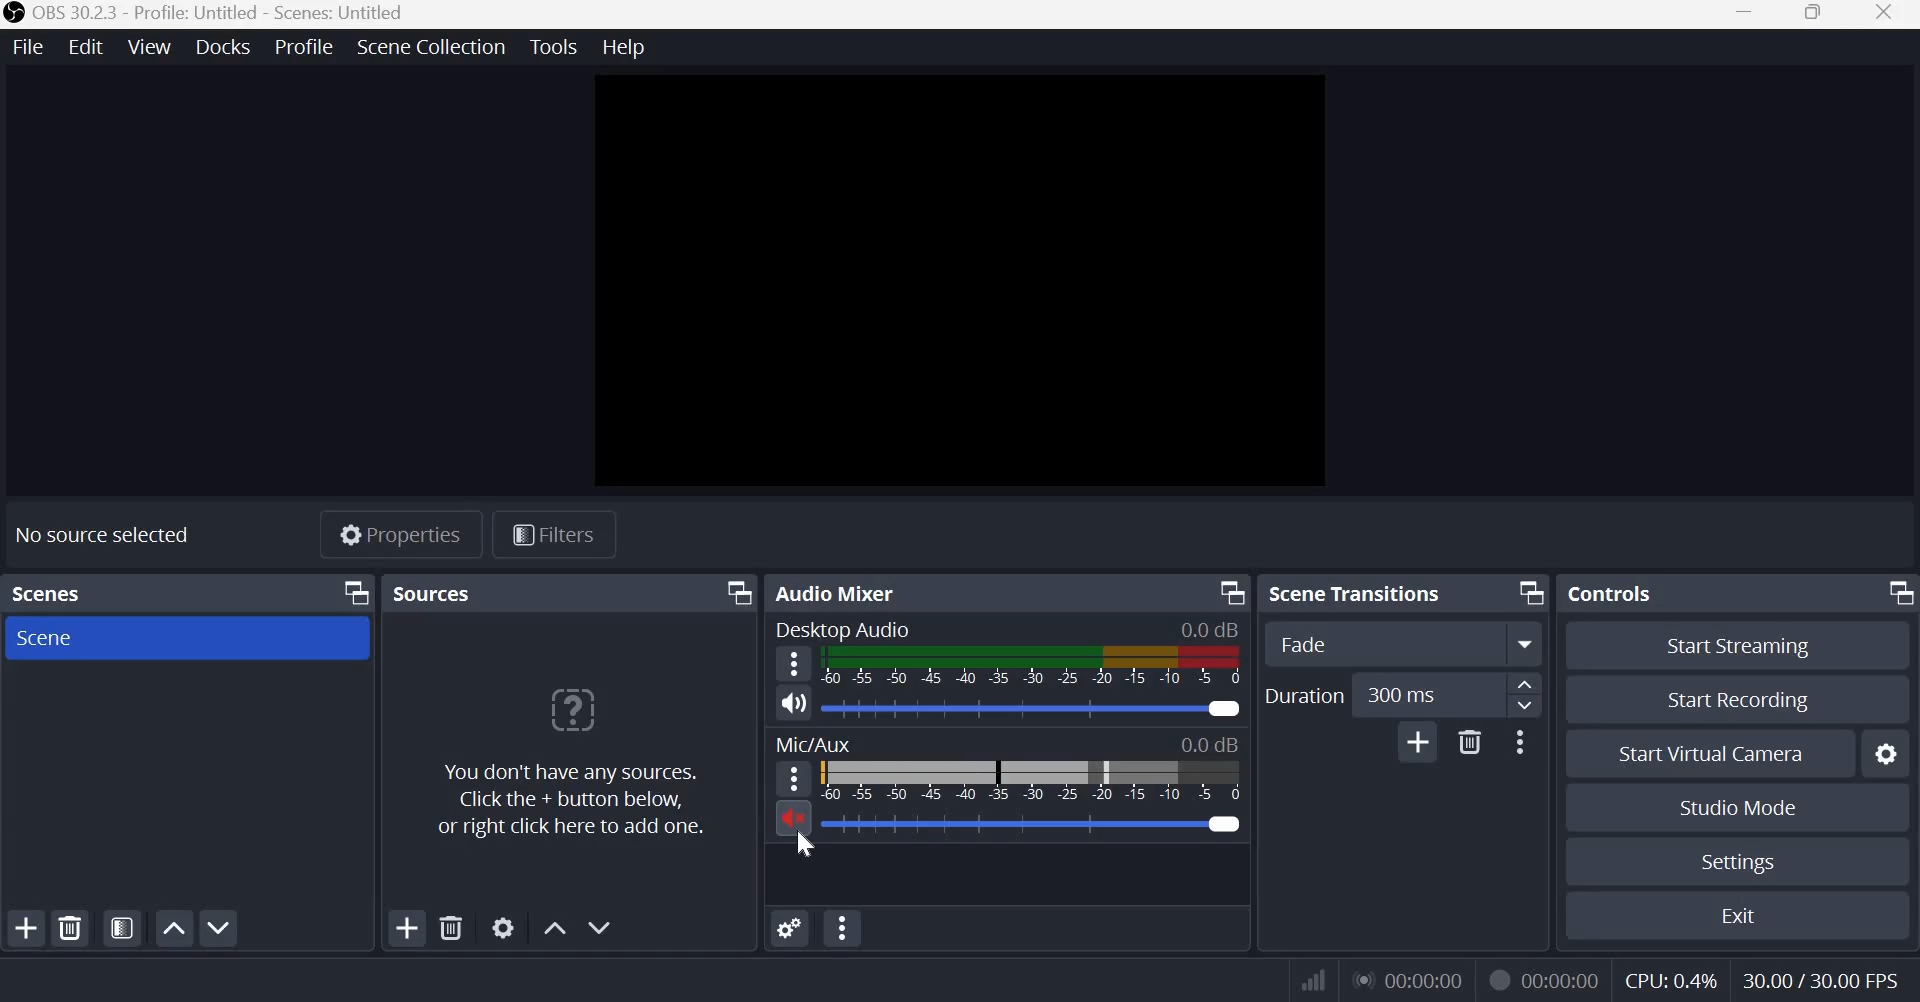 This screenshot has width=1920, height=1002. What do you see at coordinates (1203, 627) in the screenshot?
I see `0.00 dB` at bounding box center [1203, 627].